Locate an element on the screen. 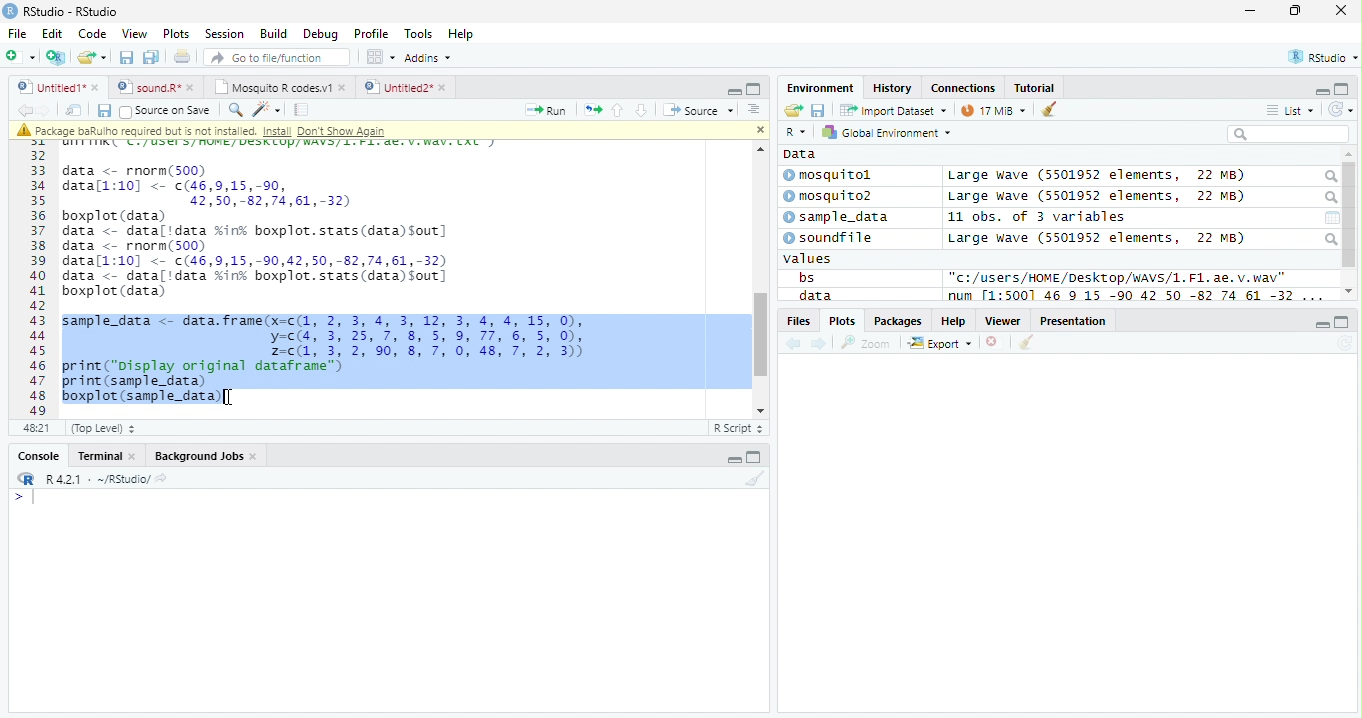  Large wave (5501952 elements, 22 MB) is located at coordinates (1100, 197).